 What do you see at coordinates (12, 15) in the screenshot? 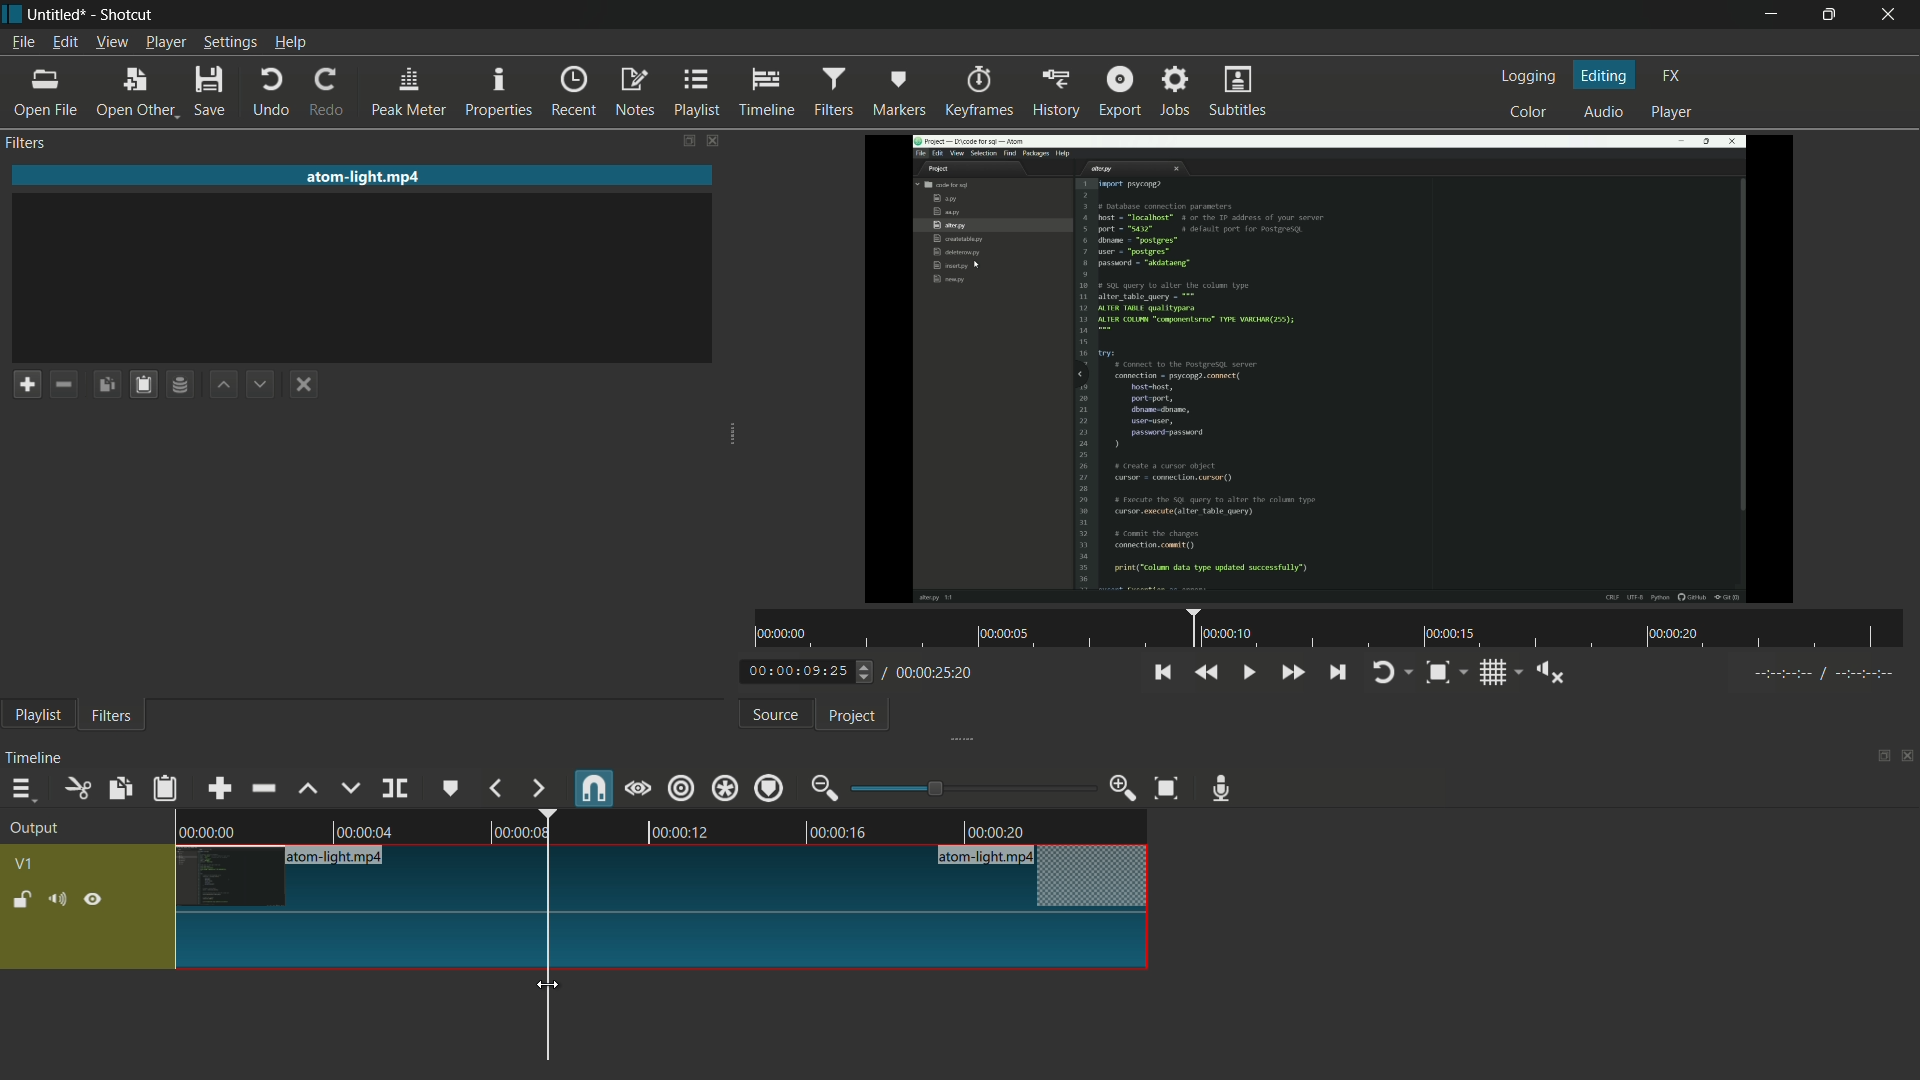
I see `app icon` at bounding box center [12, 15].